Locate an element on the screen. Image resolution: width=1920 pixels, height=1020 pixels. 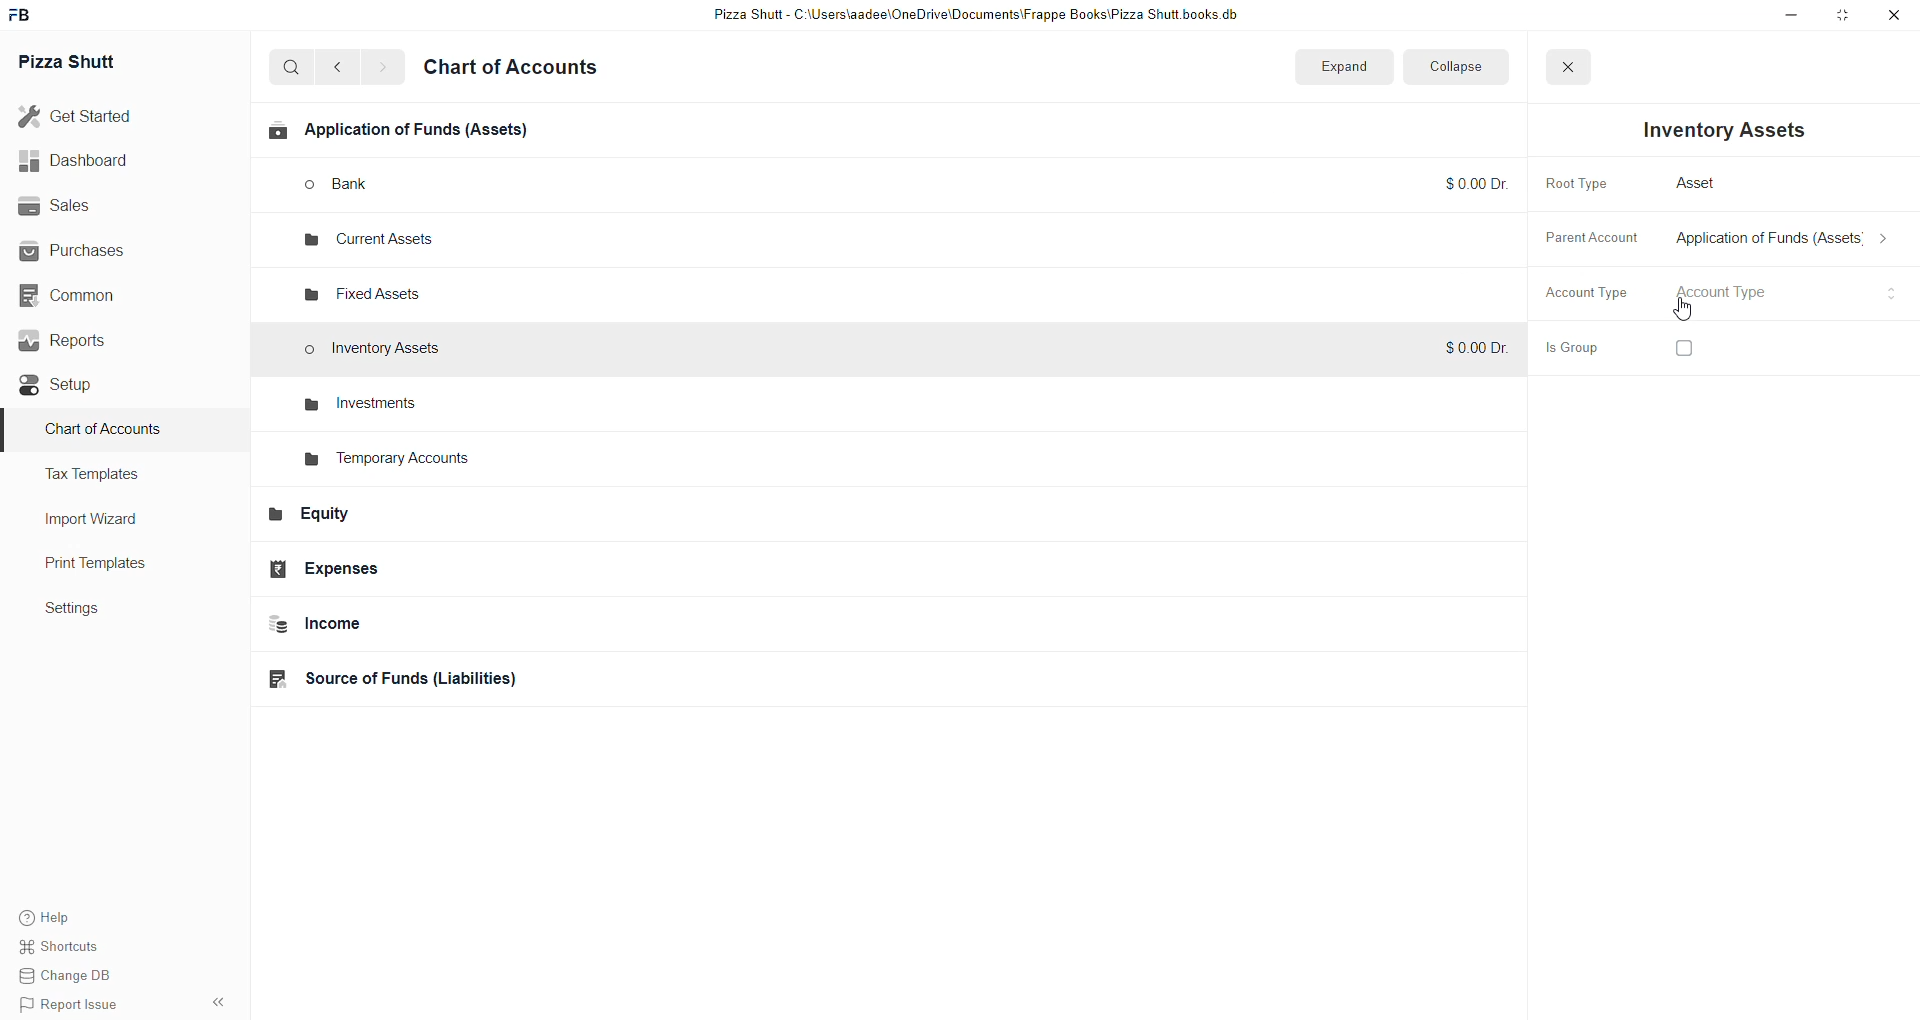
Pizza Shutt - C:\Users\aadee\OneDrive\Documents|\Frappe Books\Pizza Shutt books.db is located at coordinates (974, 16).